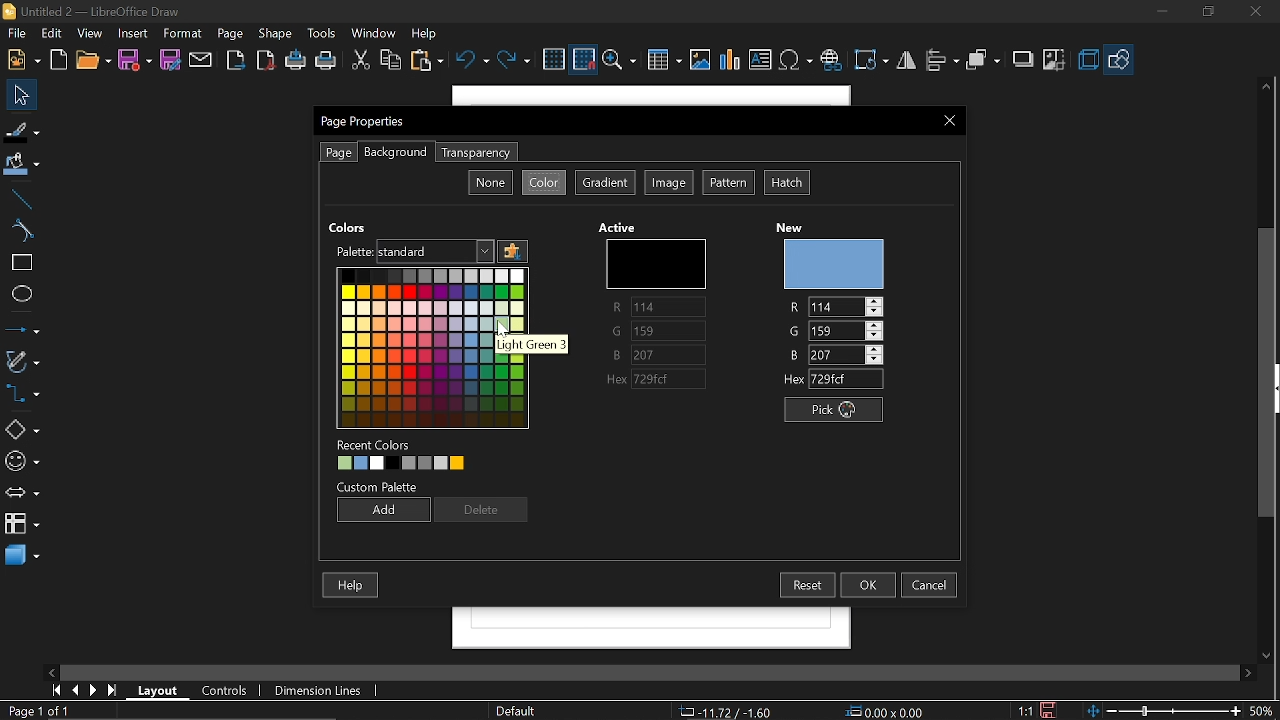 The height and width of the screenshot is (720, 1280). What do you see at coordinates (22, 492) in the screenshot?
I see `Arrows` at bounding box center [22, 492].